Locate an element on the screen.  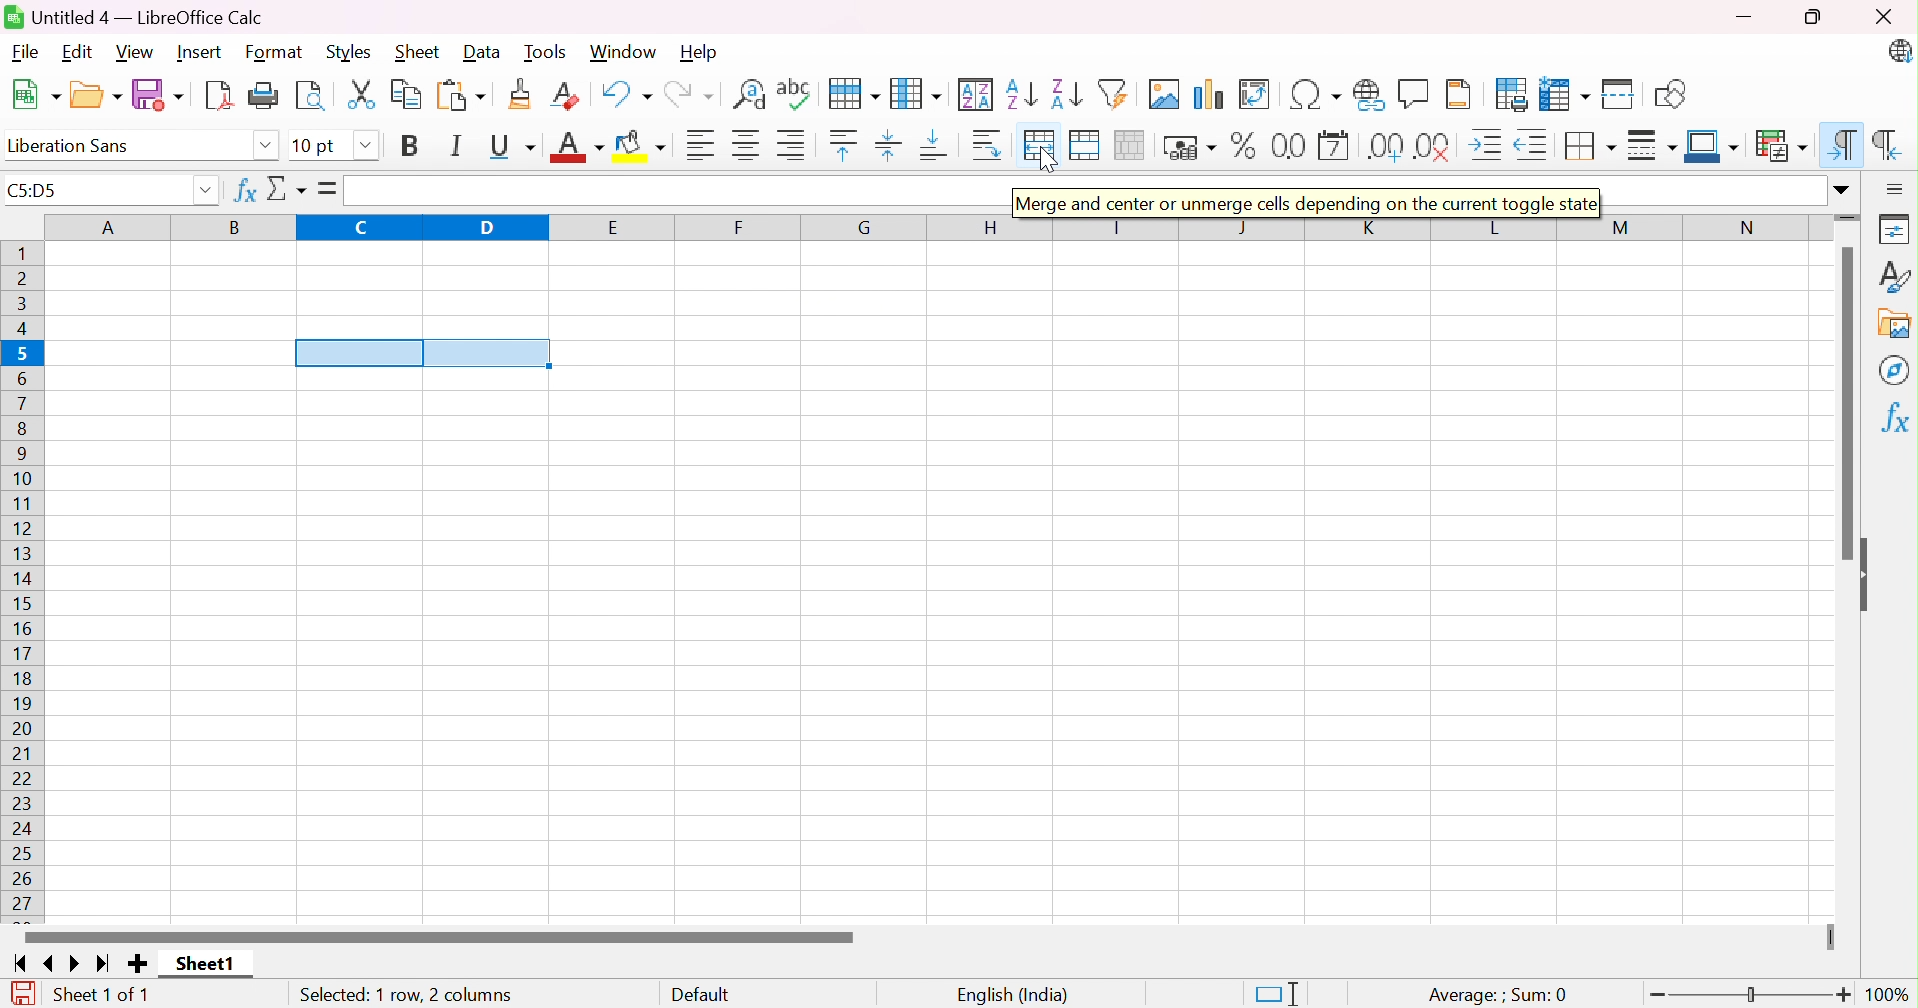
Redo is located at coordinates (692, 92).